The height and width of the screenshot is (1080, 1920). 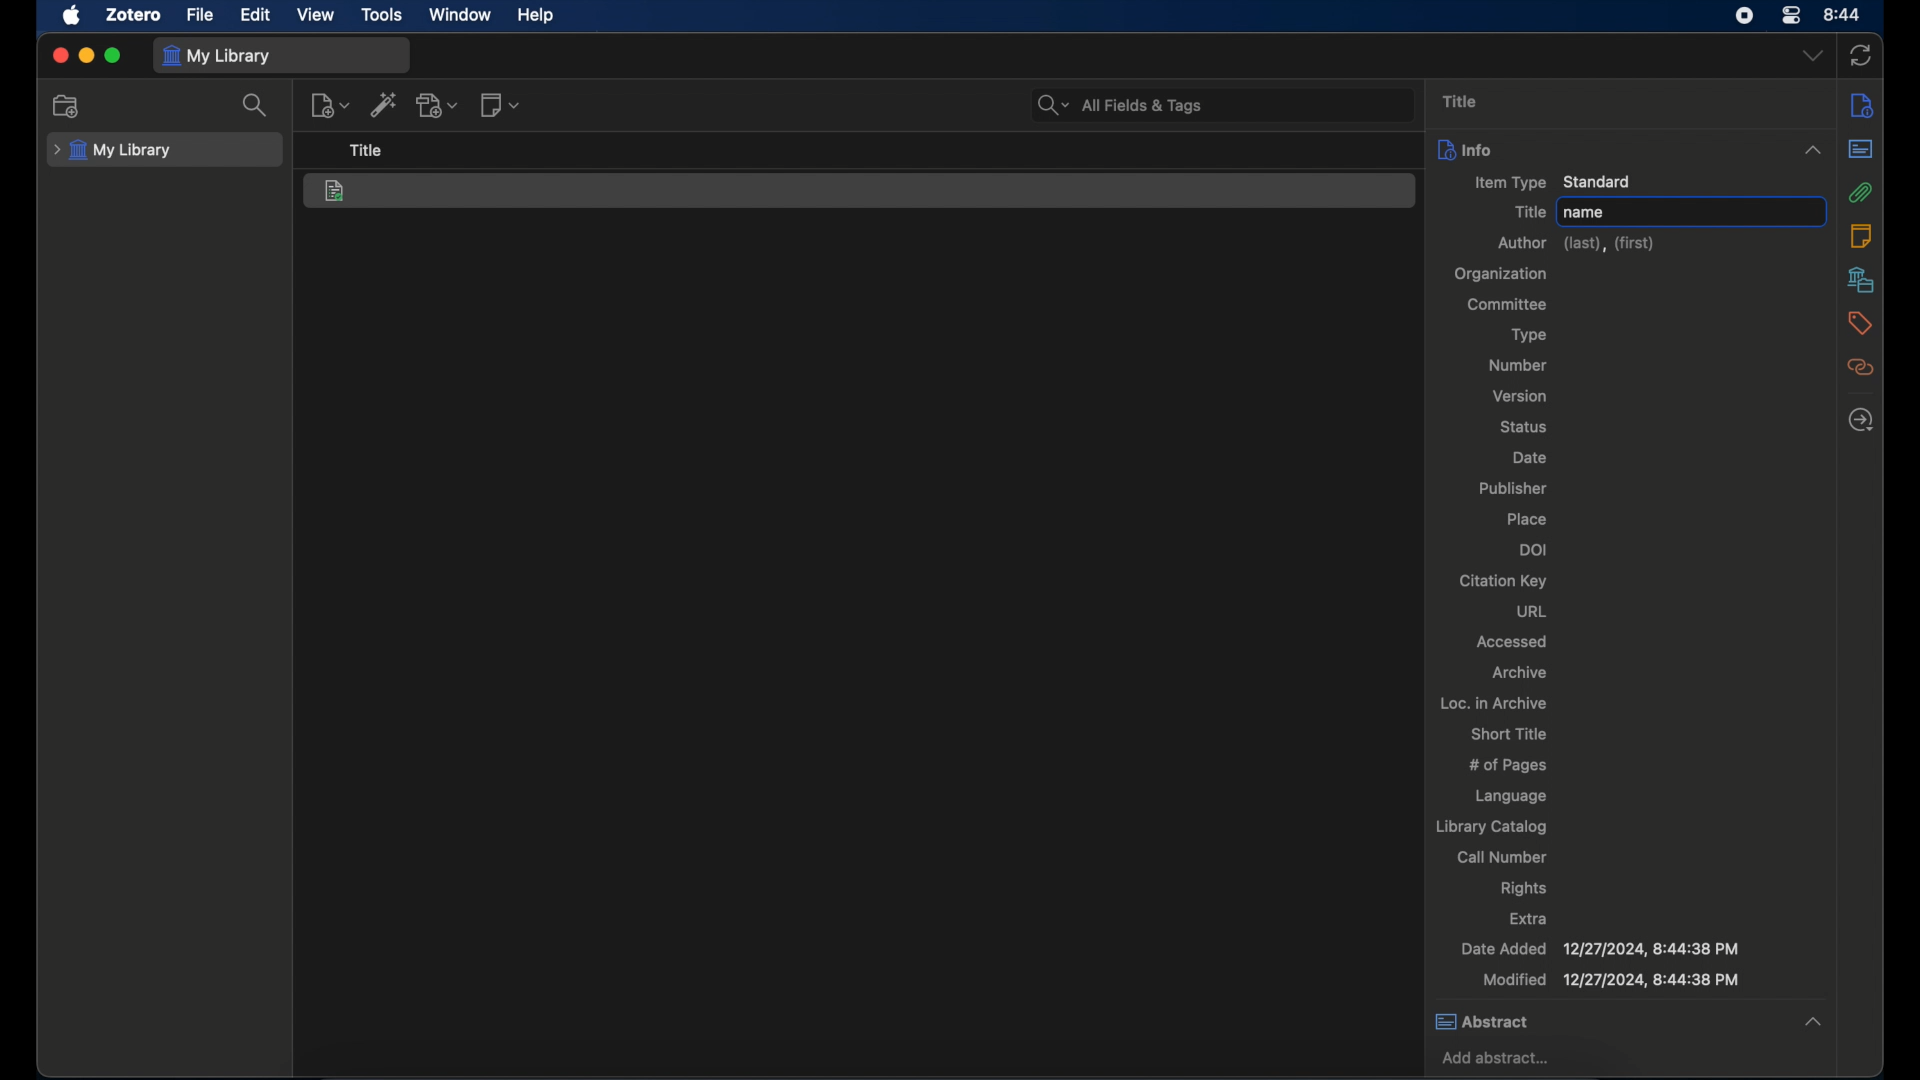 I want to click on abstract, so click(x=1861, y=150).